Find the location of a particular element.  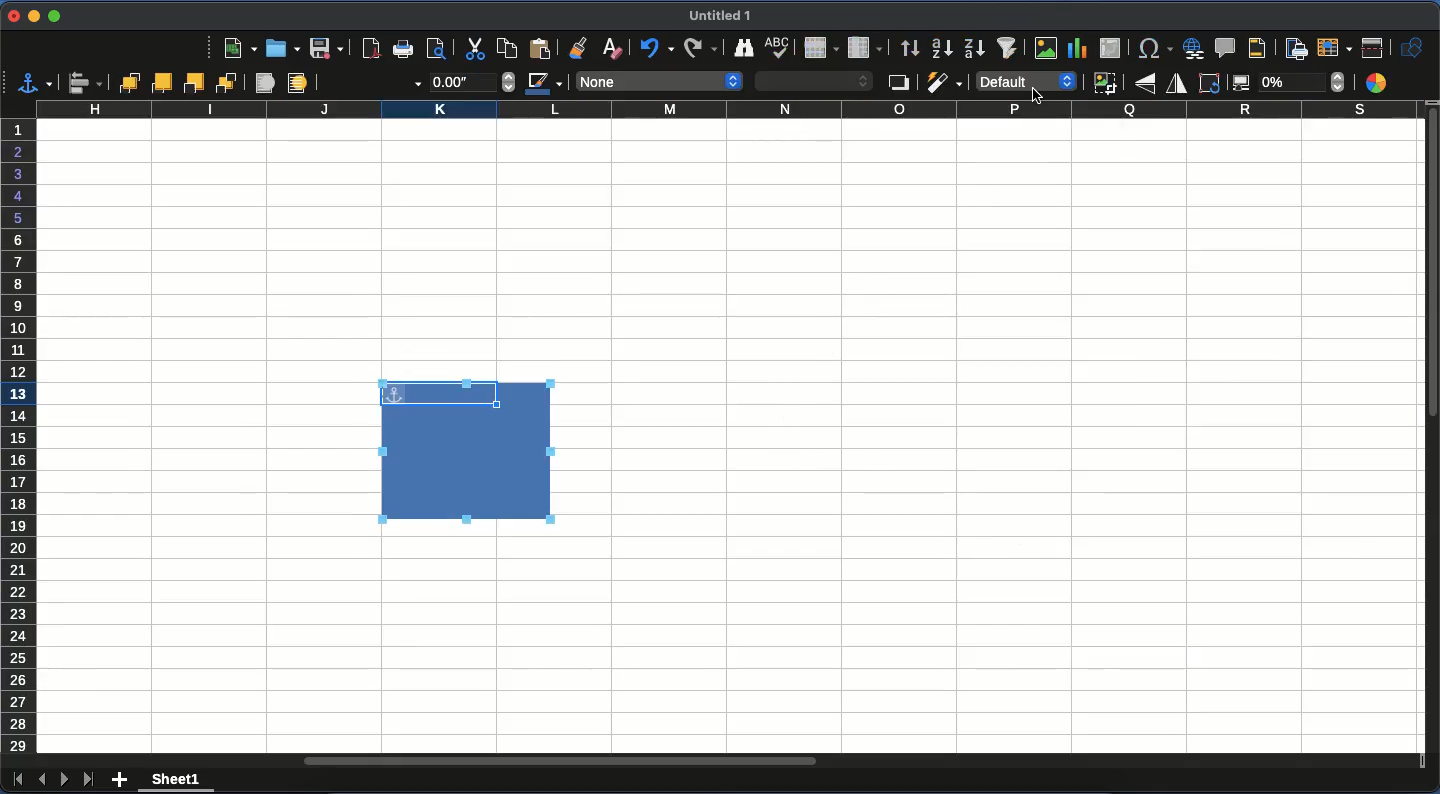

filter is located at coordinates (944, 82).